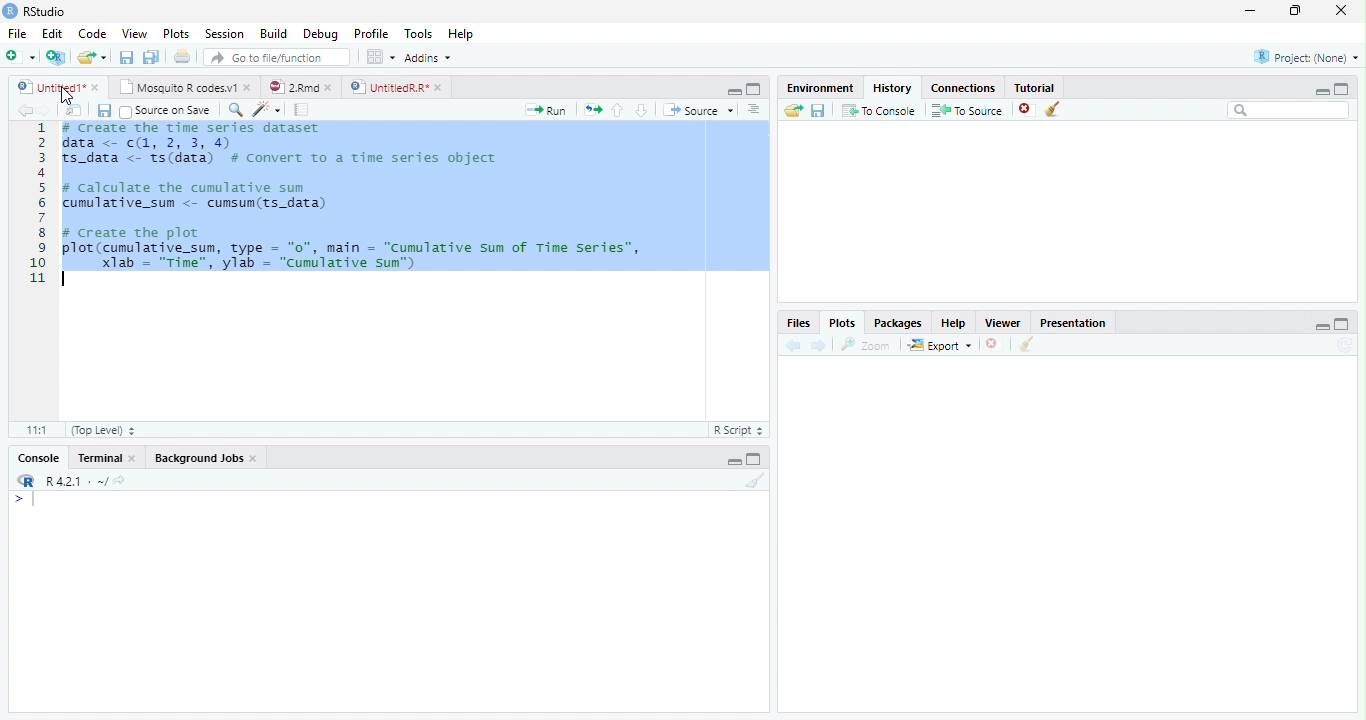  I want to click on To Source, so click(966, 111).